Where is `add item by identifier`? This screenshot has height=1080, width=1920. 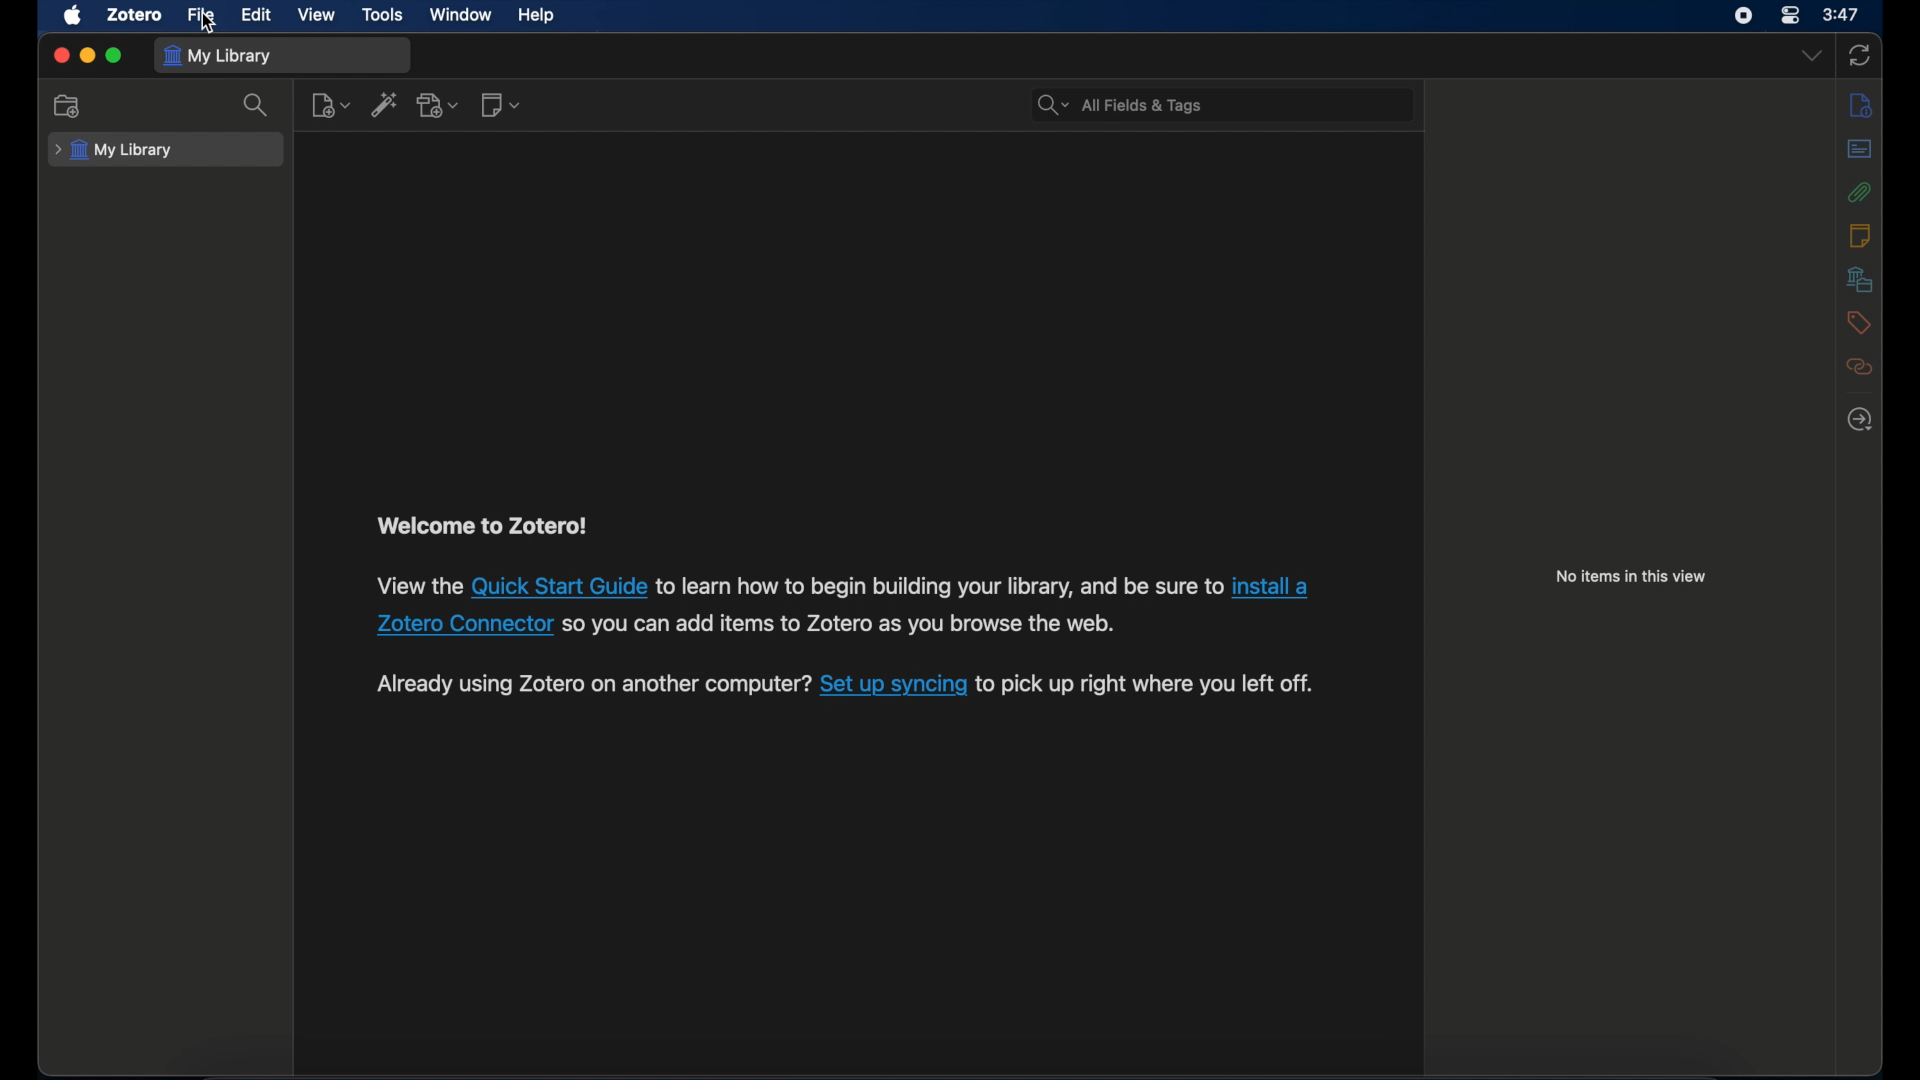 add item by identifier is located at coordinates (384, 105).